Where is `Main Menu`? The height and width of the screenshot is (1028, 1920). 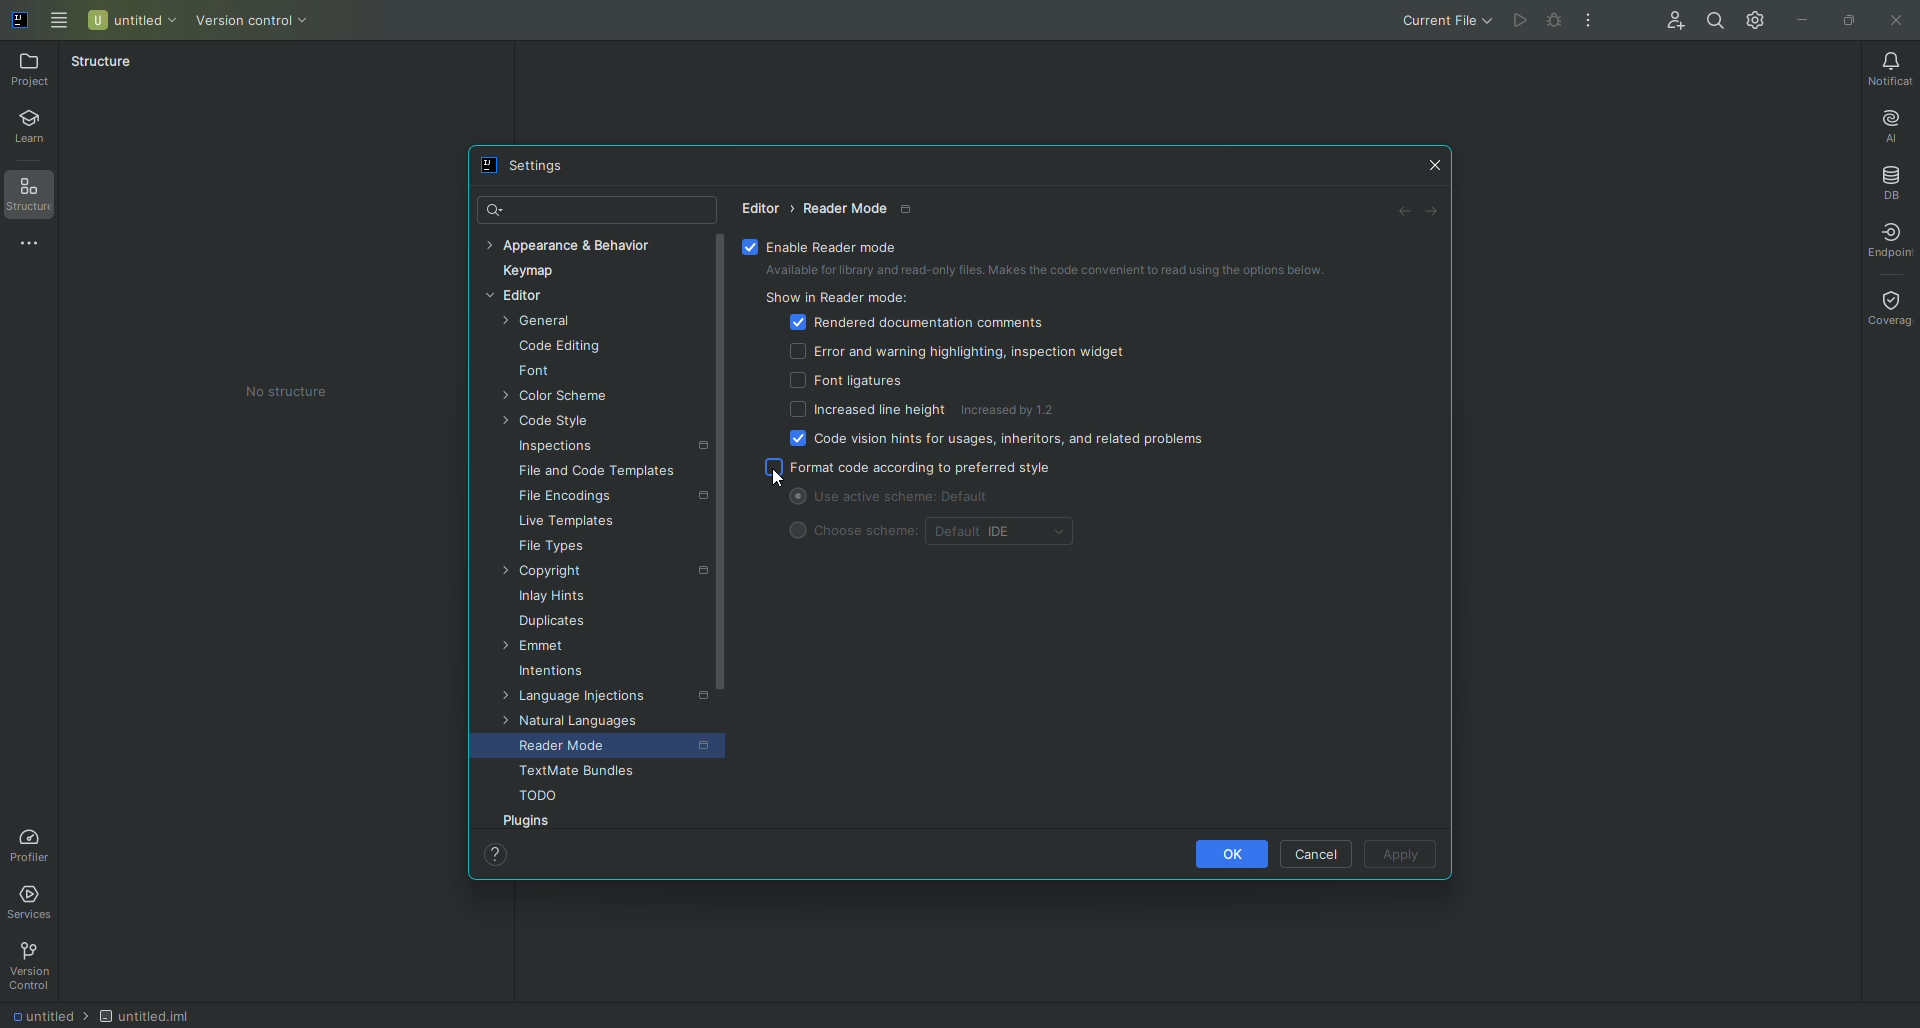
Main Menu is located at coordinates (55, 22).